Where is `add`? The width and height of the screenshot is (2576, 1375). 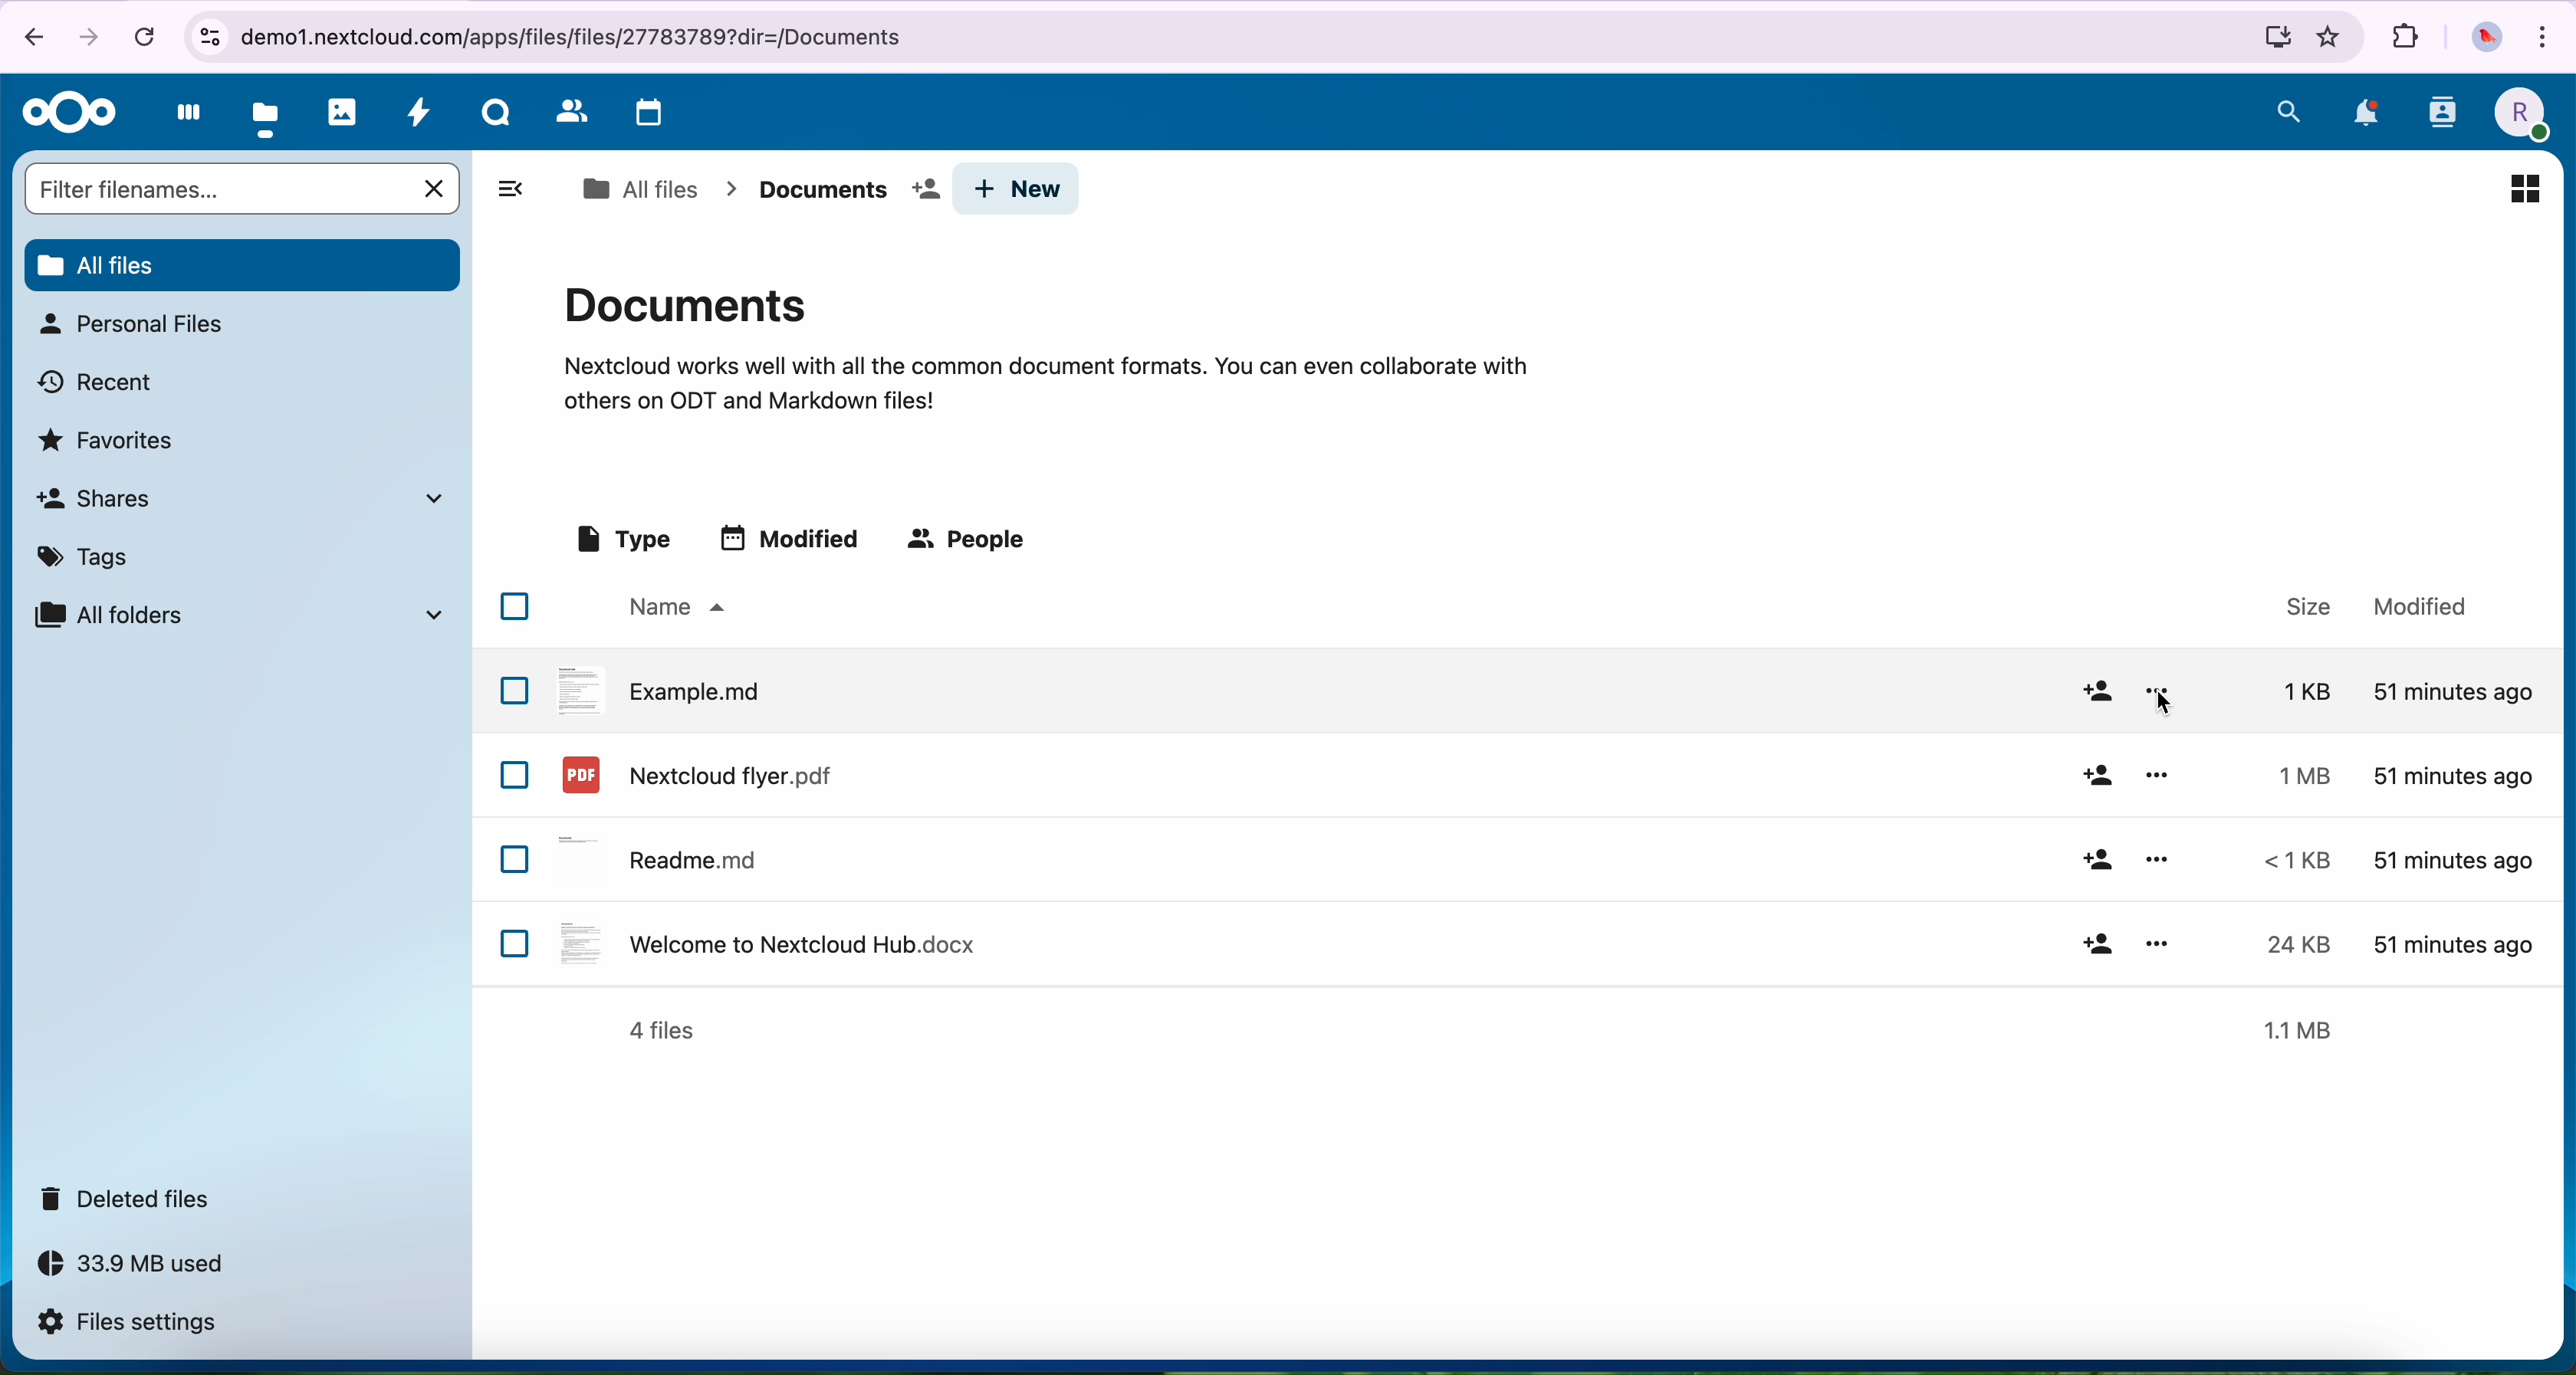
add is located at coordinates (2095, 860).